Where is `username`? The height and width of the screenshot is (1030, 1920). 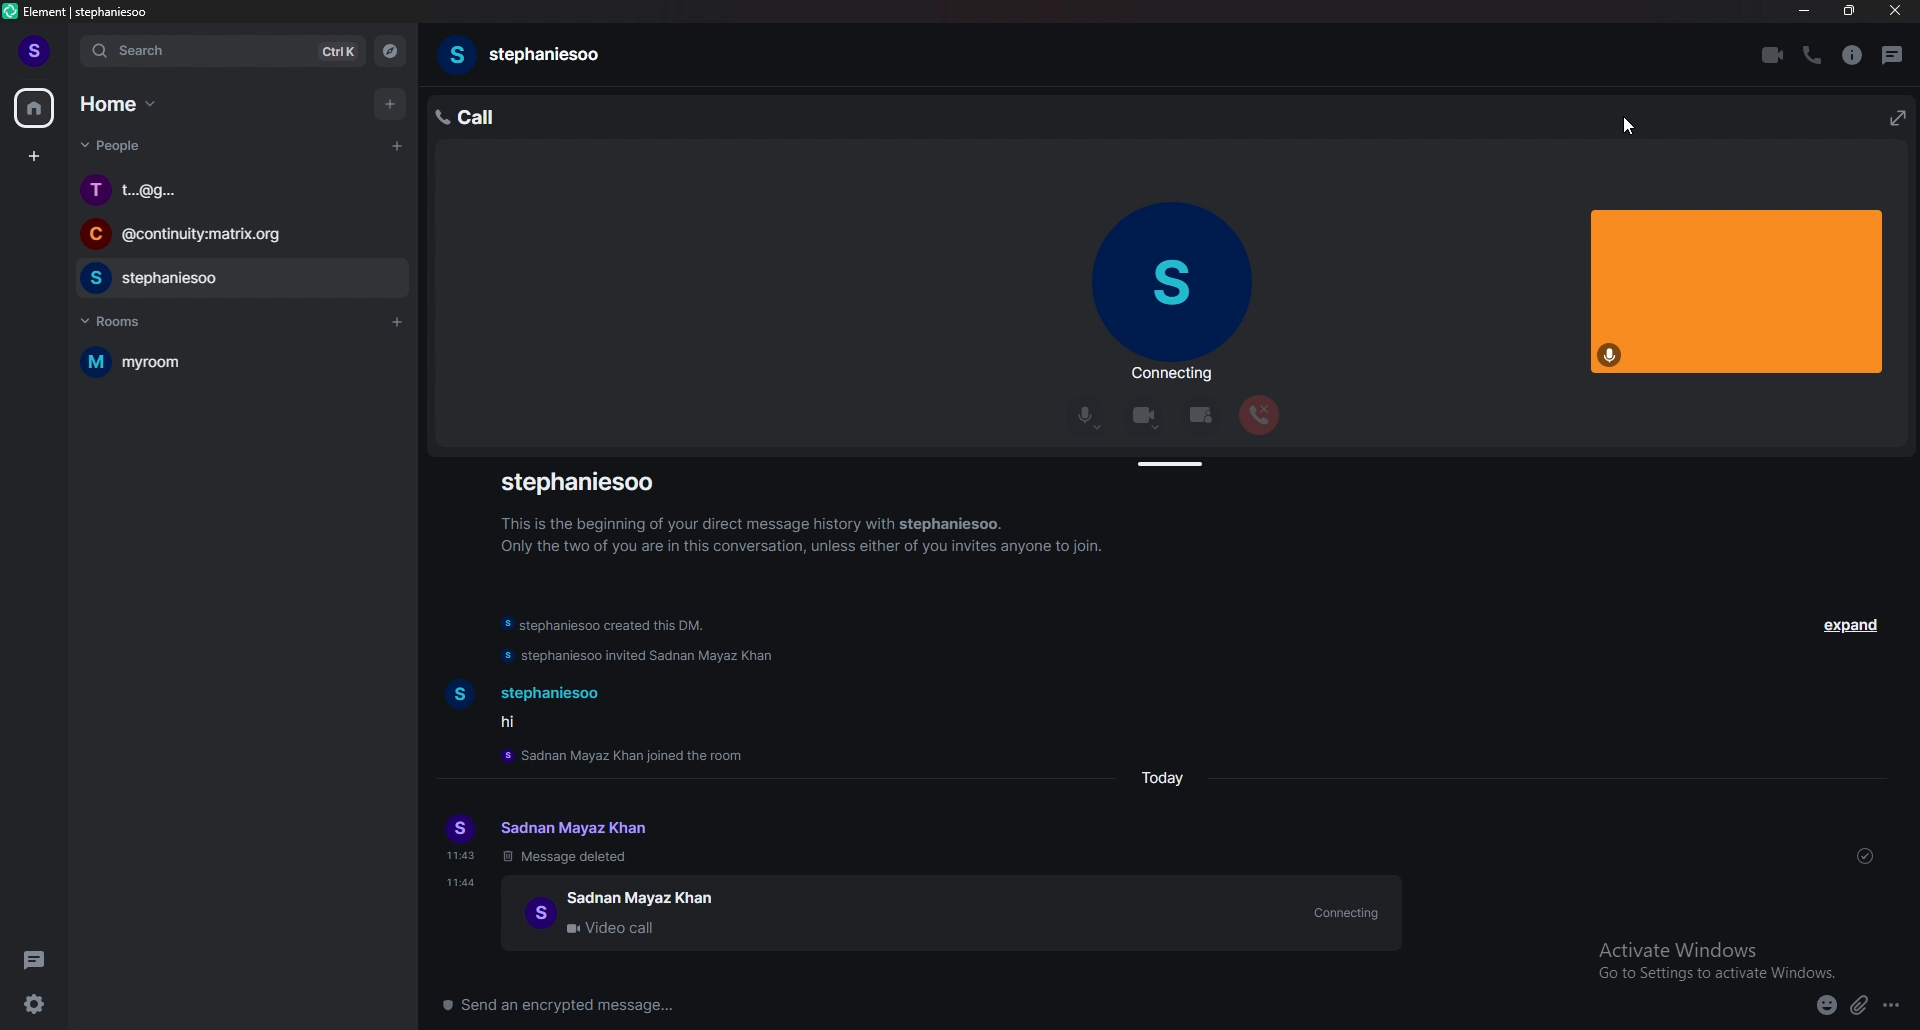
username is located at coordinates (586, 481).